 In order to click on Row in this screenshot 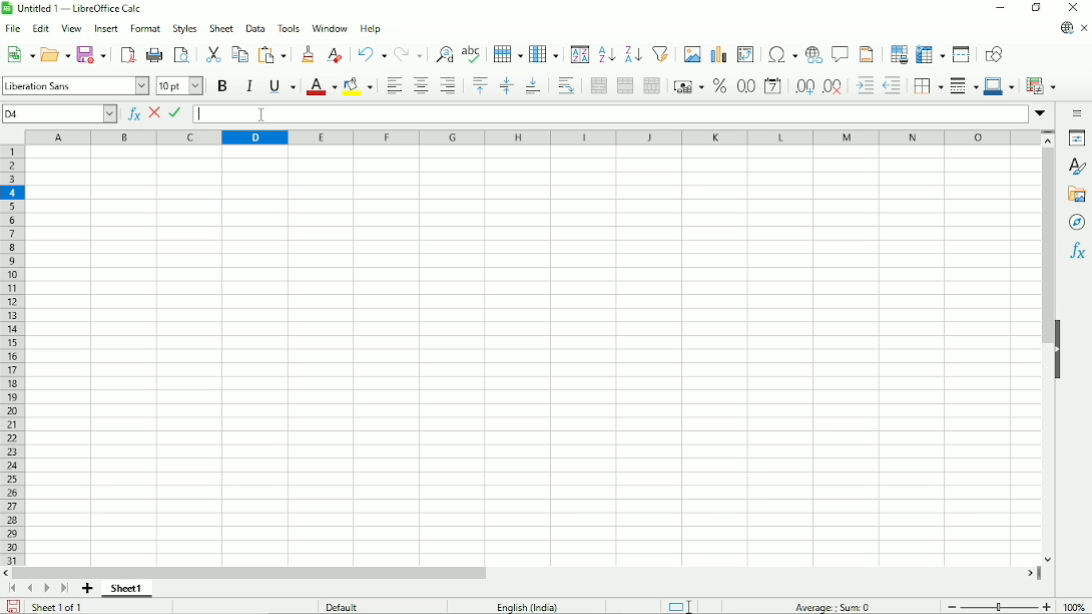, I will do `click(508, 53)`.